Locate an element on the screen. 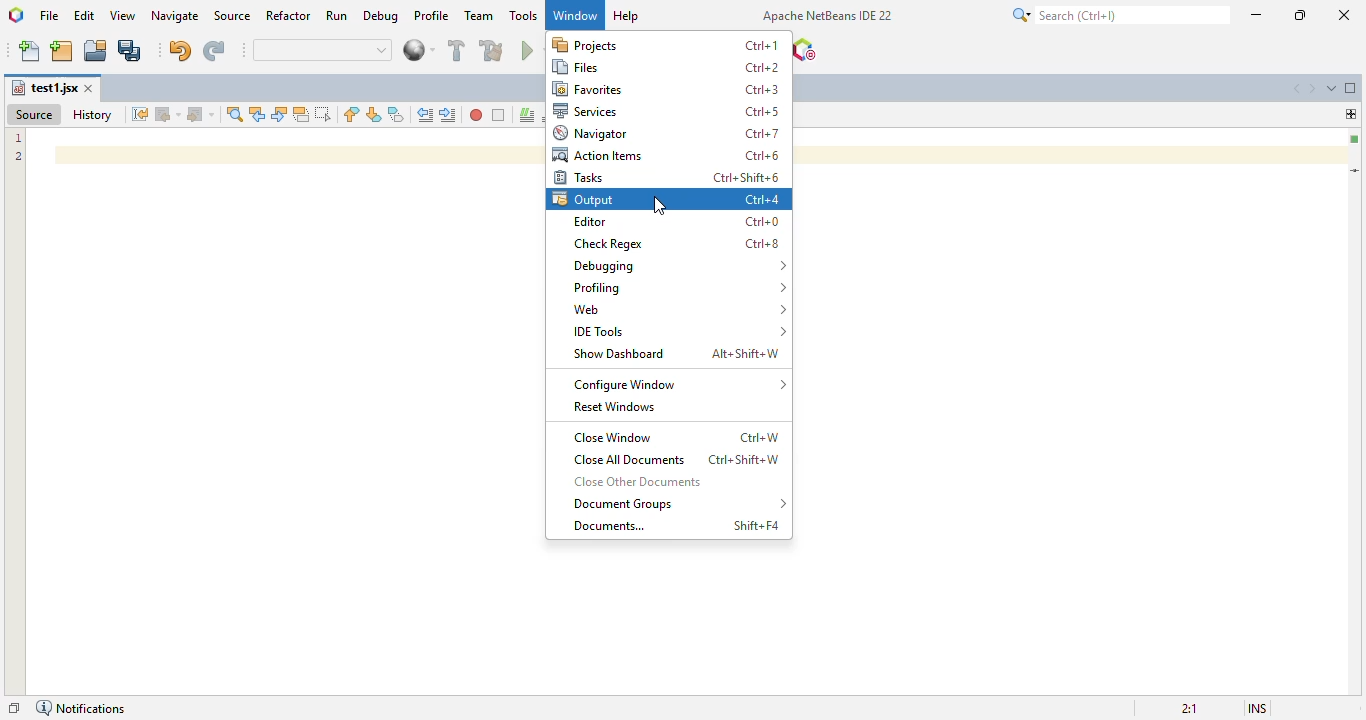 The height and width of the screenshot is (720, 1366). debugging is located at coordinates (679, 266).